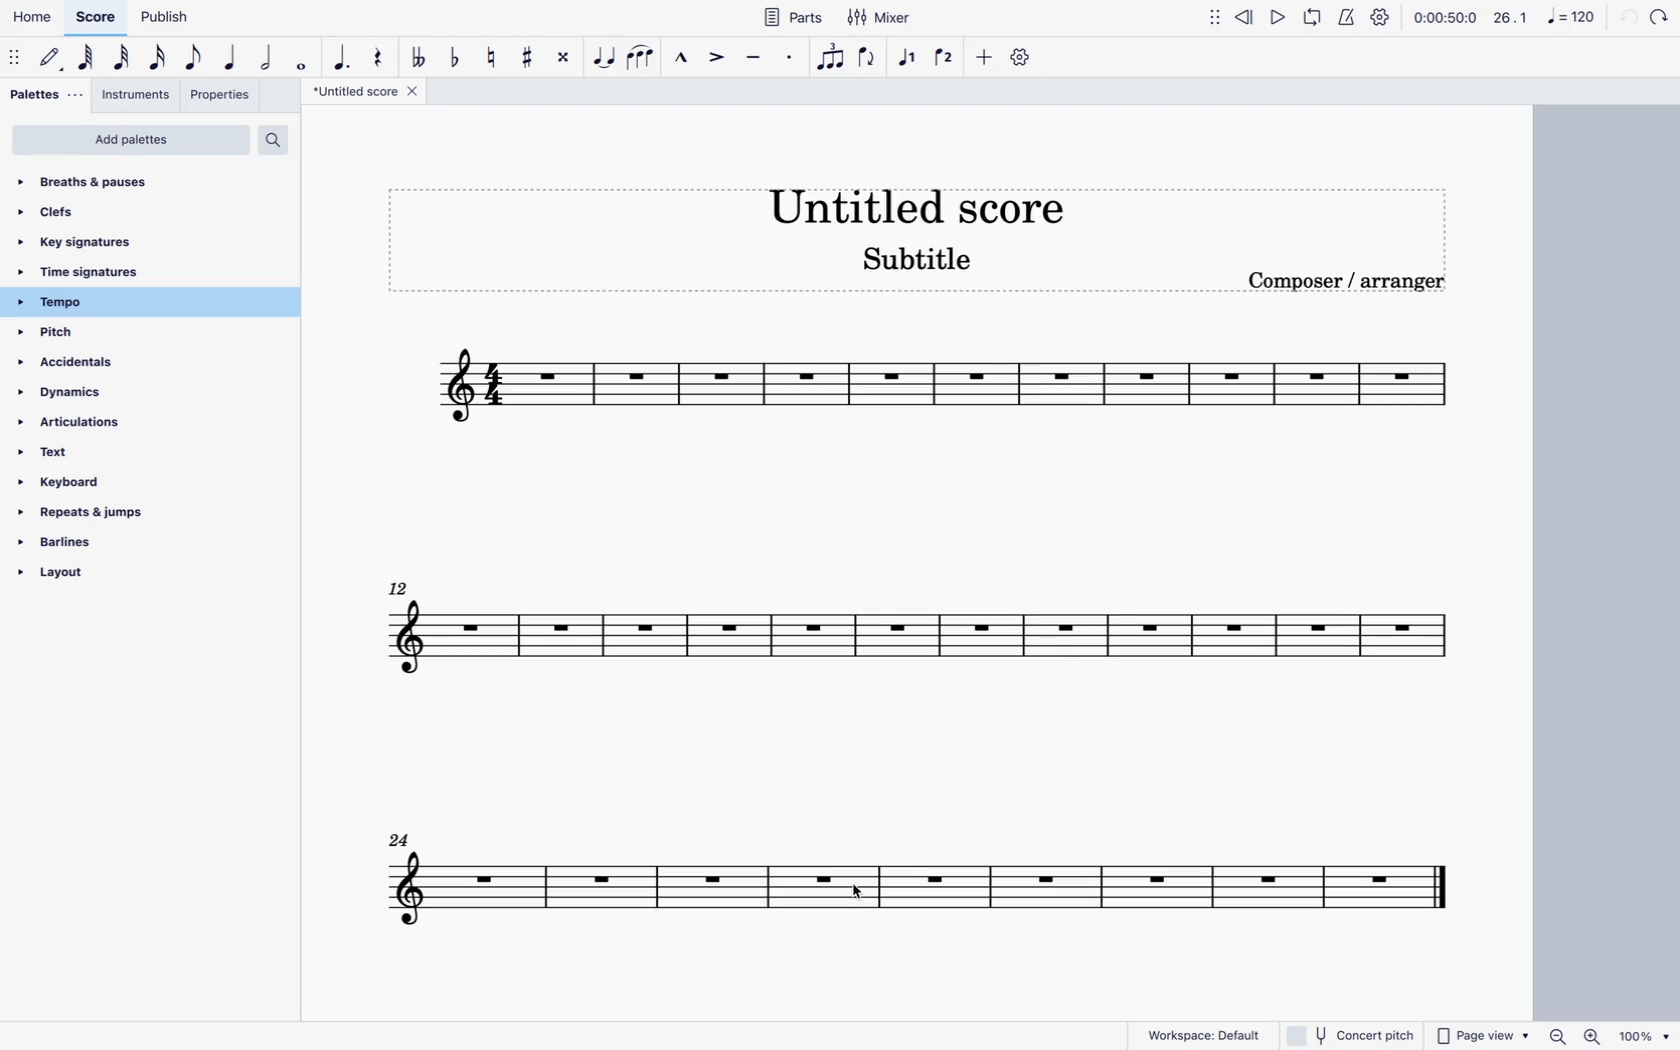  I want to click on time, so click(1444, 16).